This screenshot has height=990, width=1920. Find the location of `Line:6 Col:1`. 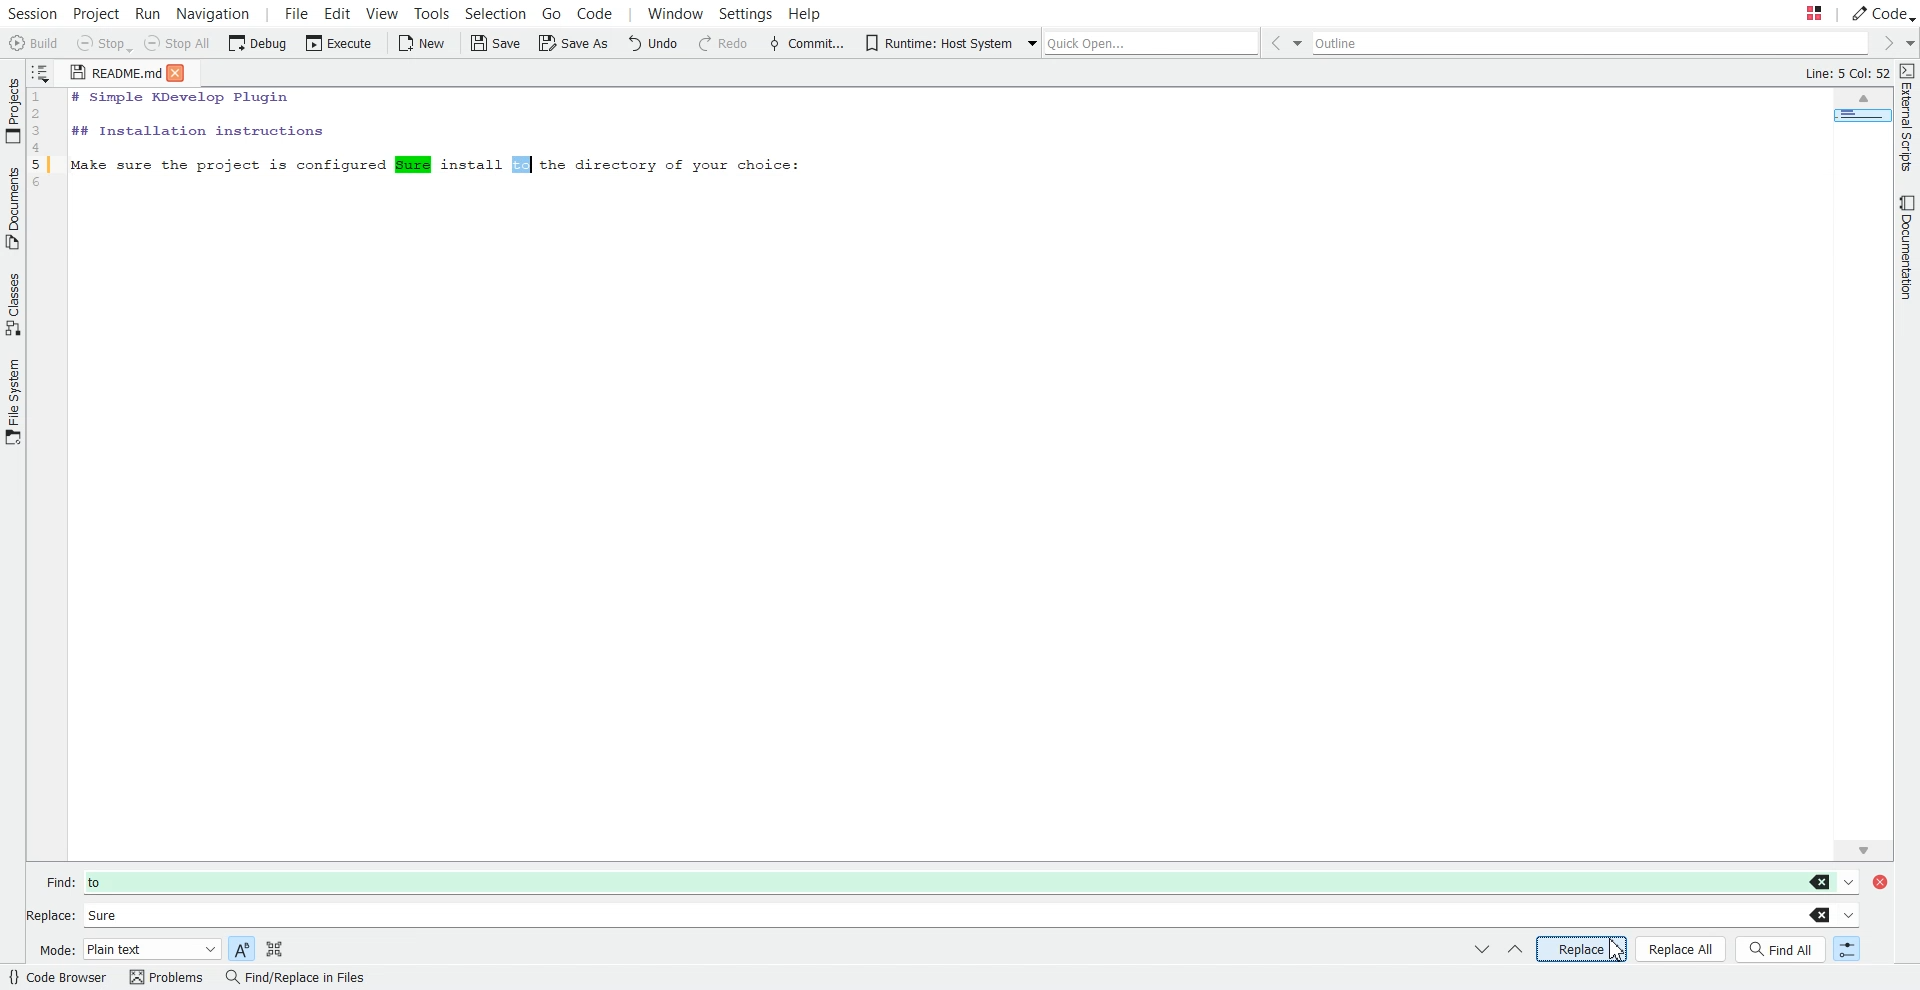

Line:6 Col:1 is located at coordinates (1847, 74).